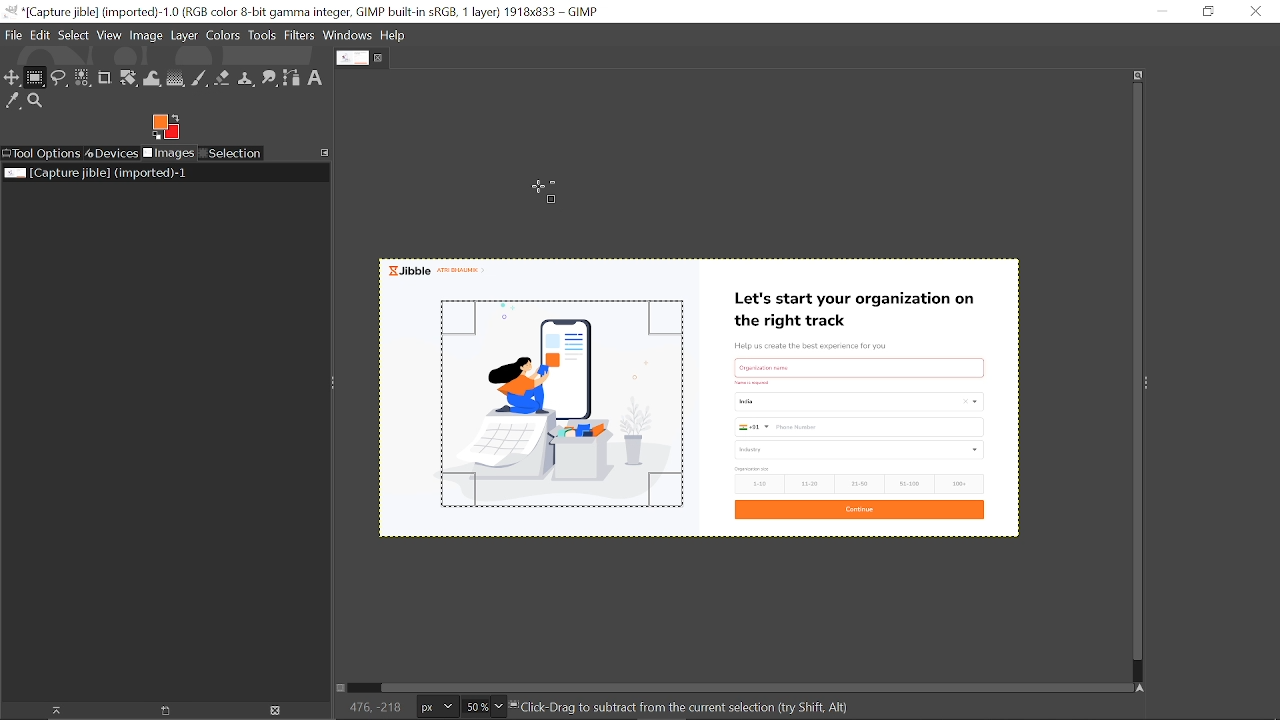 The image size is (1280, 720). What do you see at coordinates (37, 102) in the screenshot?
I see `Zoom tool` at bounding box center [37, 102].